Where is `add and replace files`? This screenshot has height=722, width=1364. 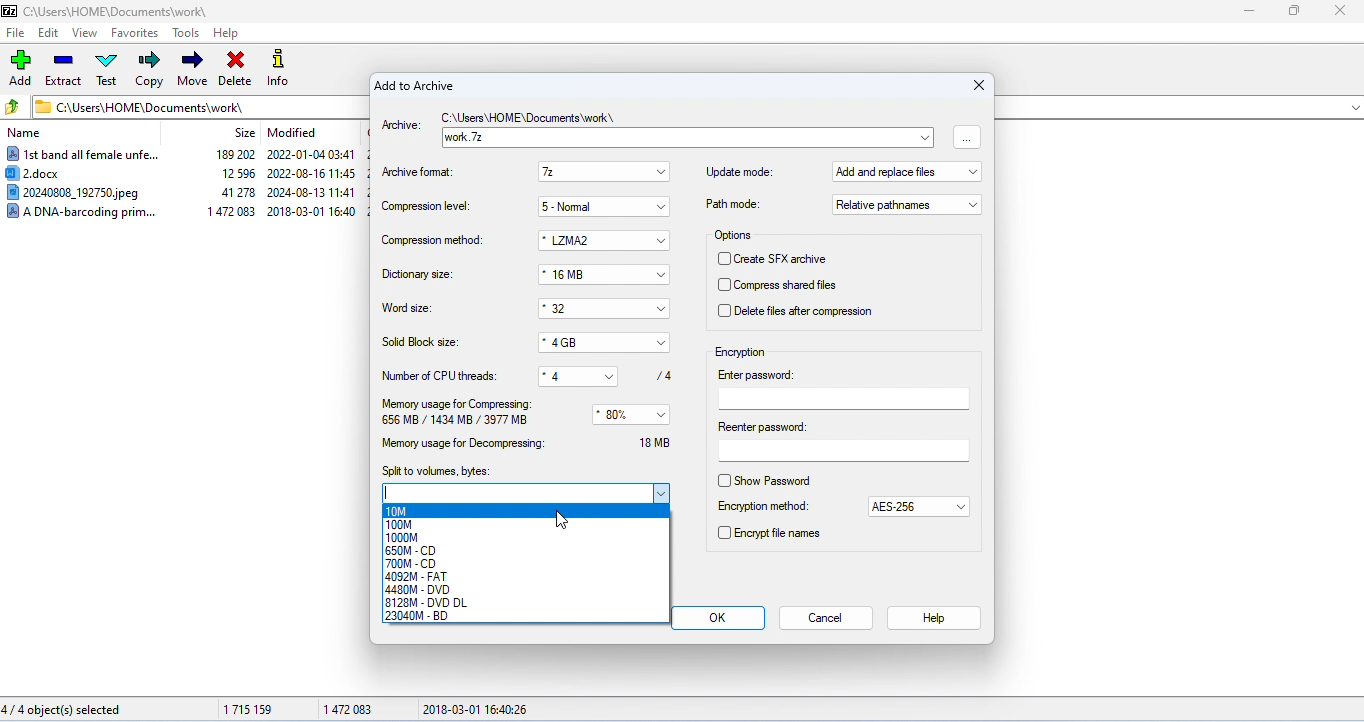 add and replace files is located at coordinates (908, 174).